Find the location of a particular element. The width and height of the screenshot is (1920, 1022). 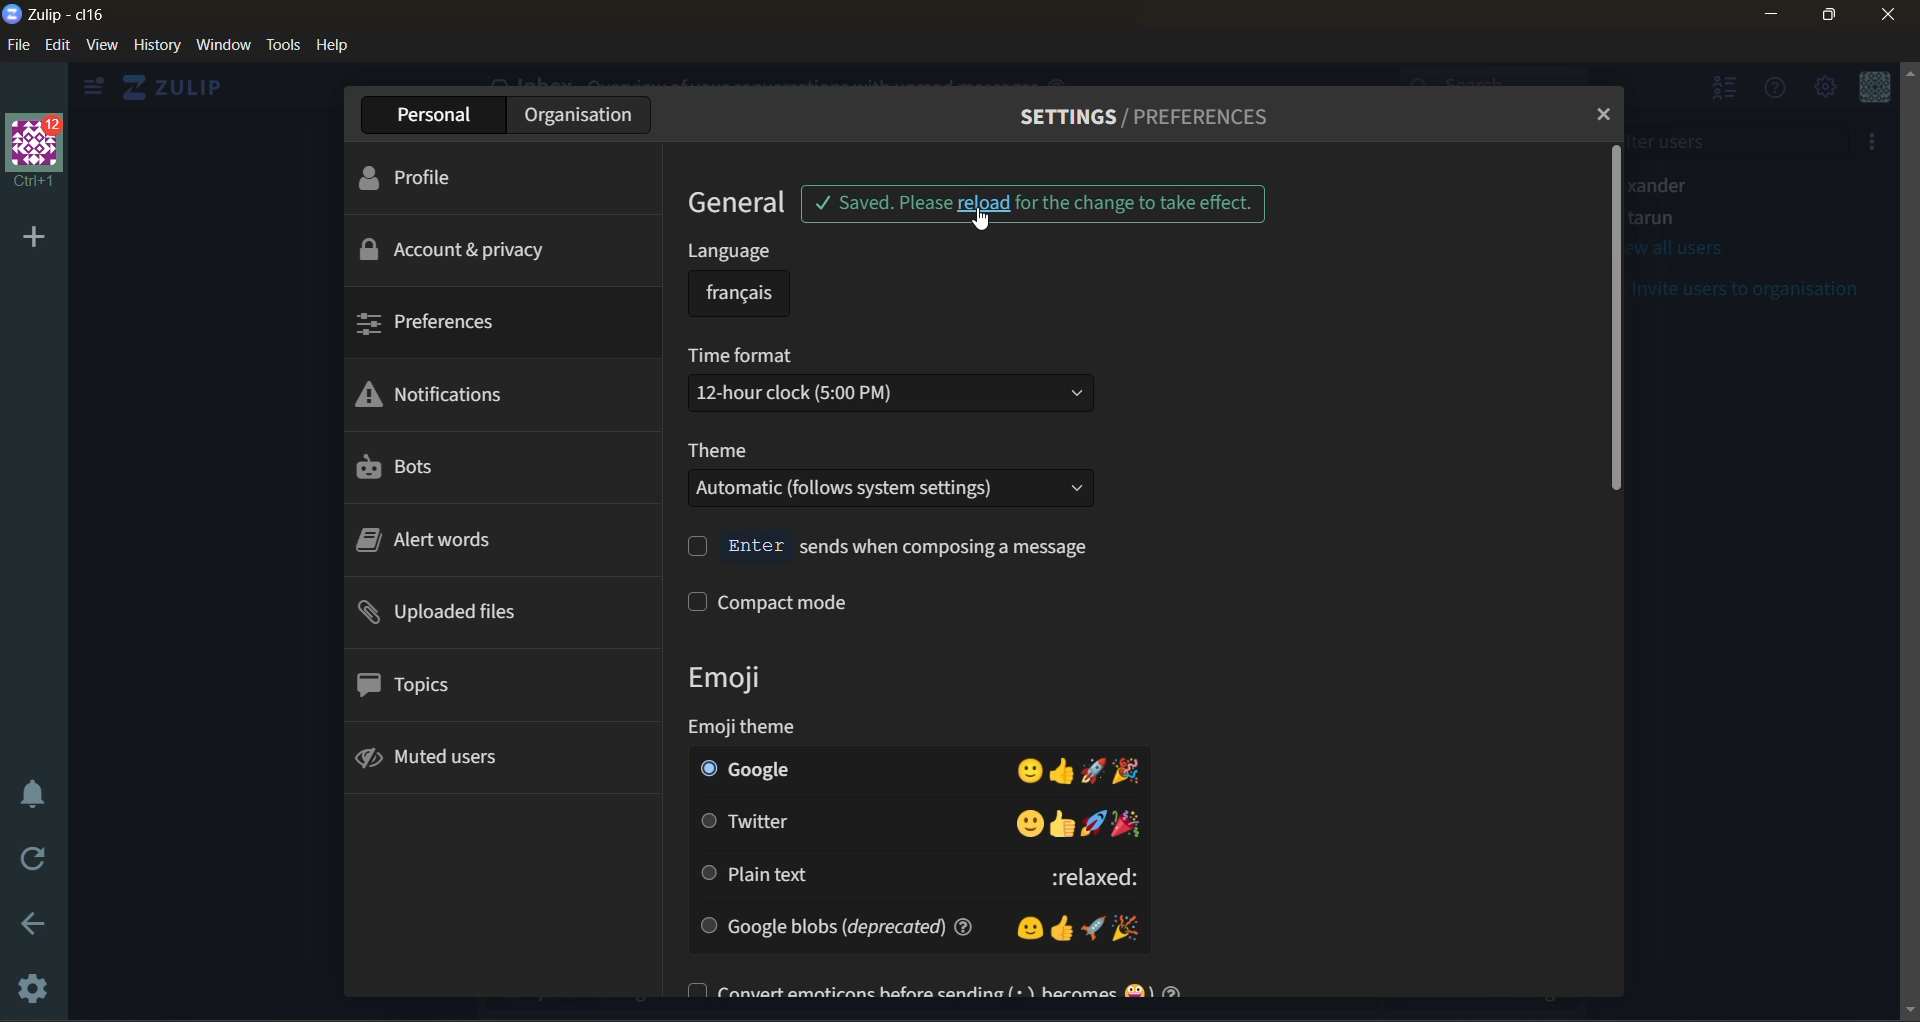

organisation name and profile picture is located at coordinates (36, 148).